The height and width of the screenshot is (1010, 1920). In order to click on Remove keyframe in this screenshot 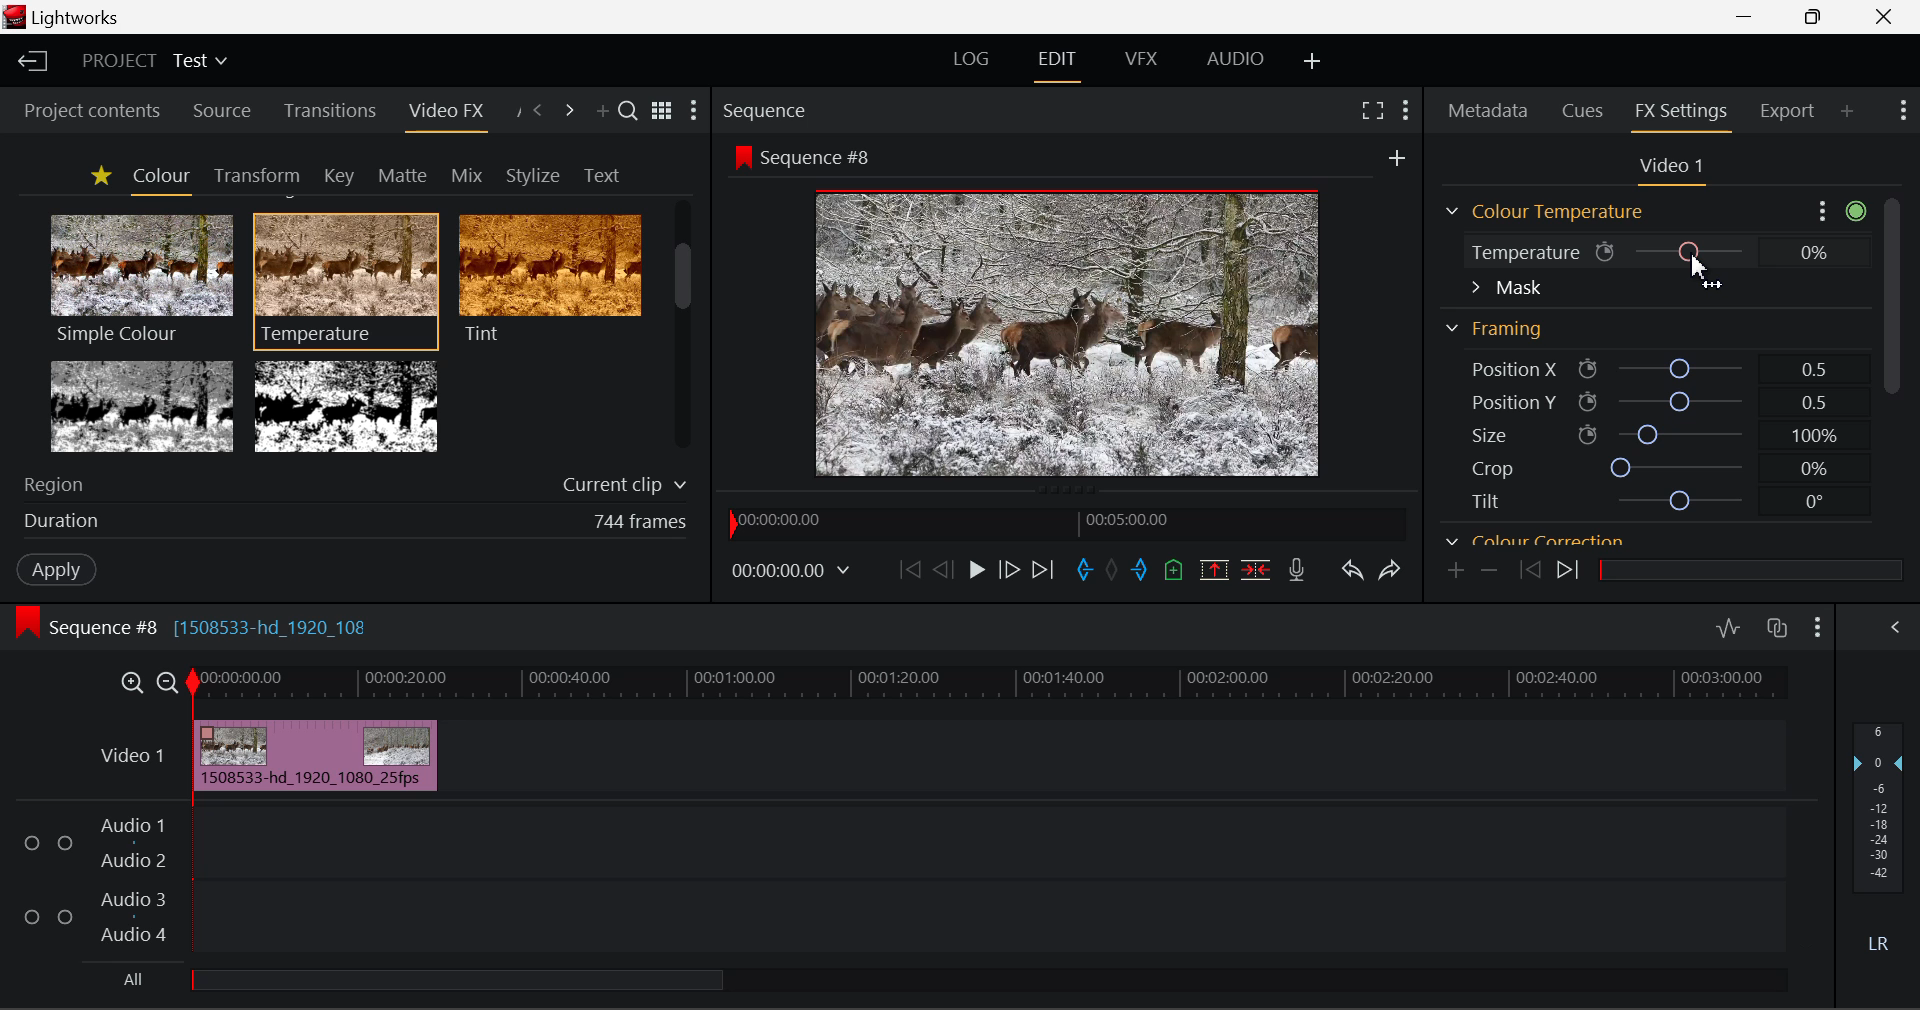, I will do `click(1489, 573)`.